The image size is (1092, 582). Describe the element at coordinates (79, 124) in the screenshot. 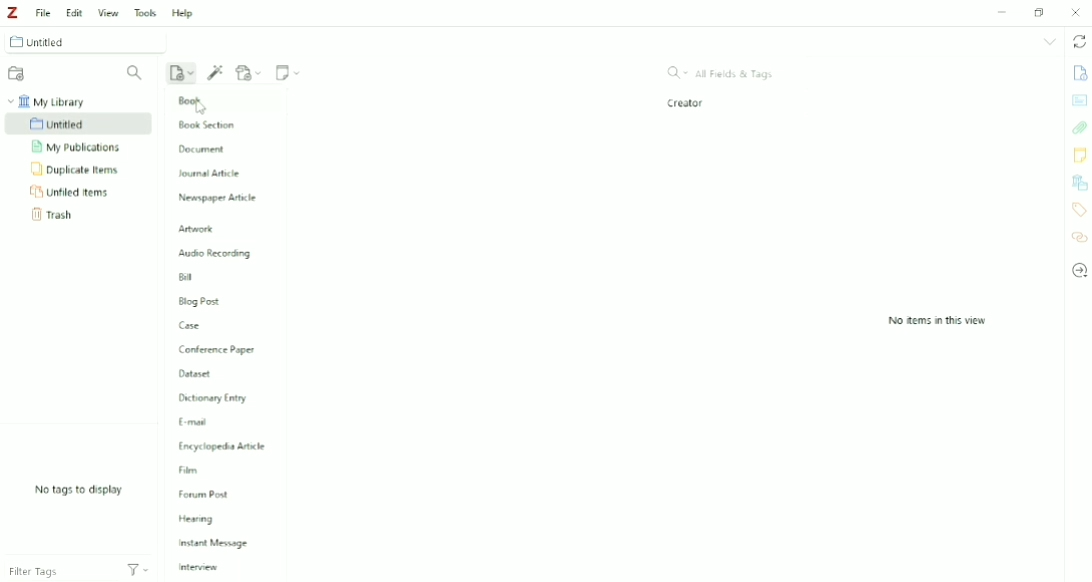

I see `Untitled` at that location.